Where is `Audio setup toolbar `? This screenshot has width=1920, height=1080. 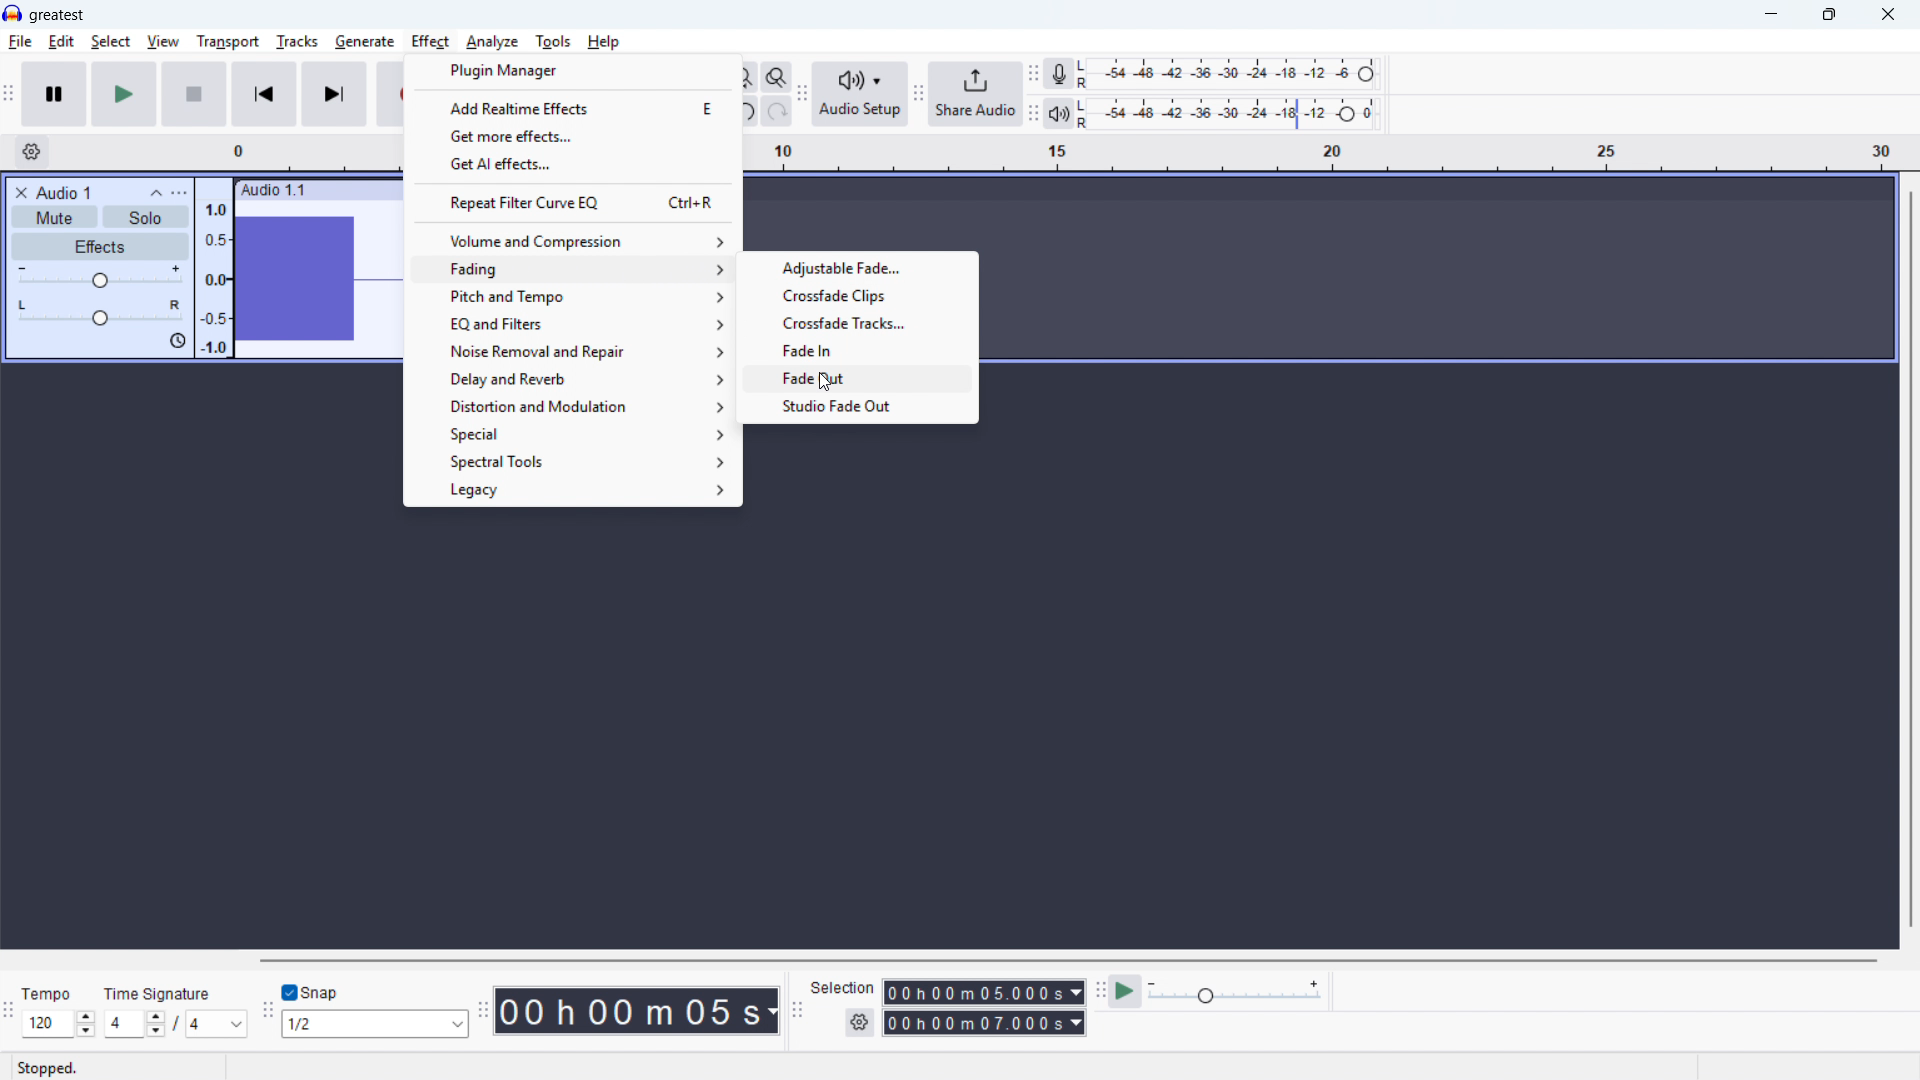 Audio setup toolbar  is located at coordinates (803, 96).